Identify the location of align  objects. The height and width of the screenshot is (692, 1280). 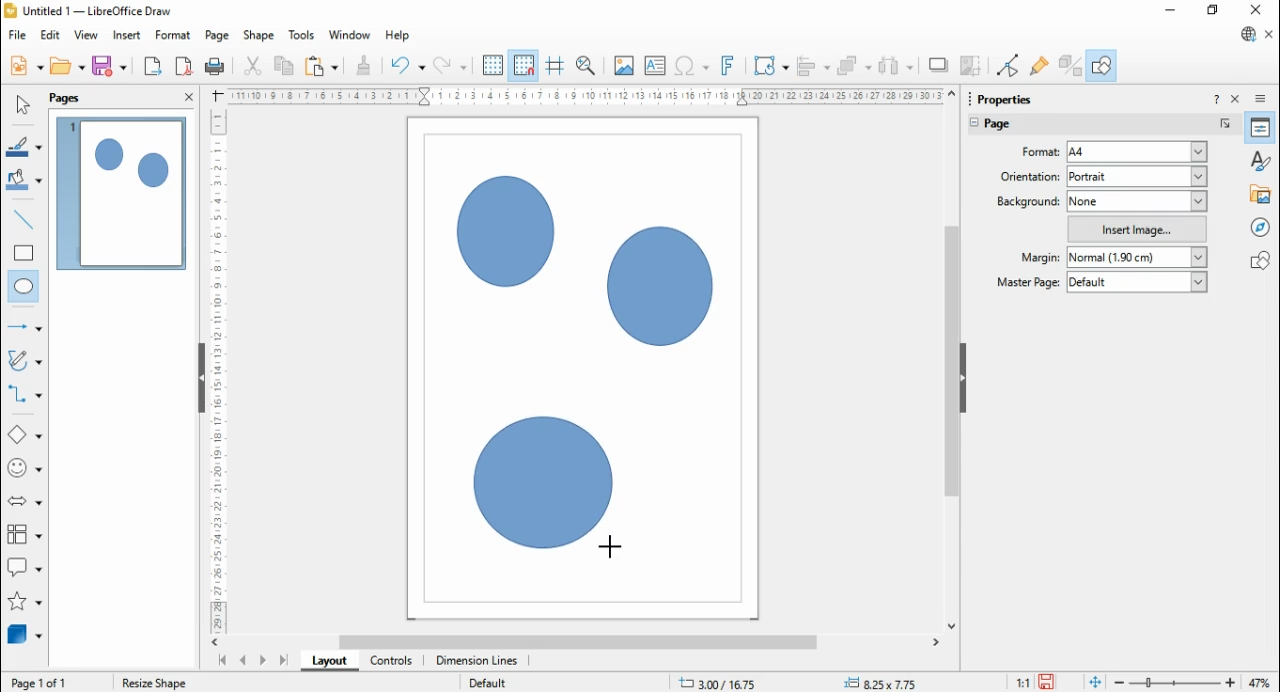
(813, 66).